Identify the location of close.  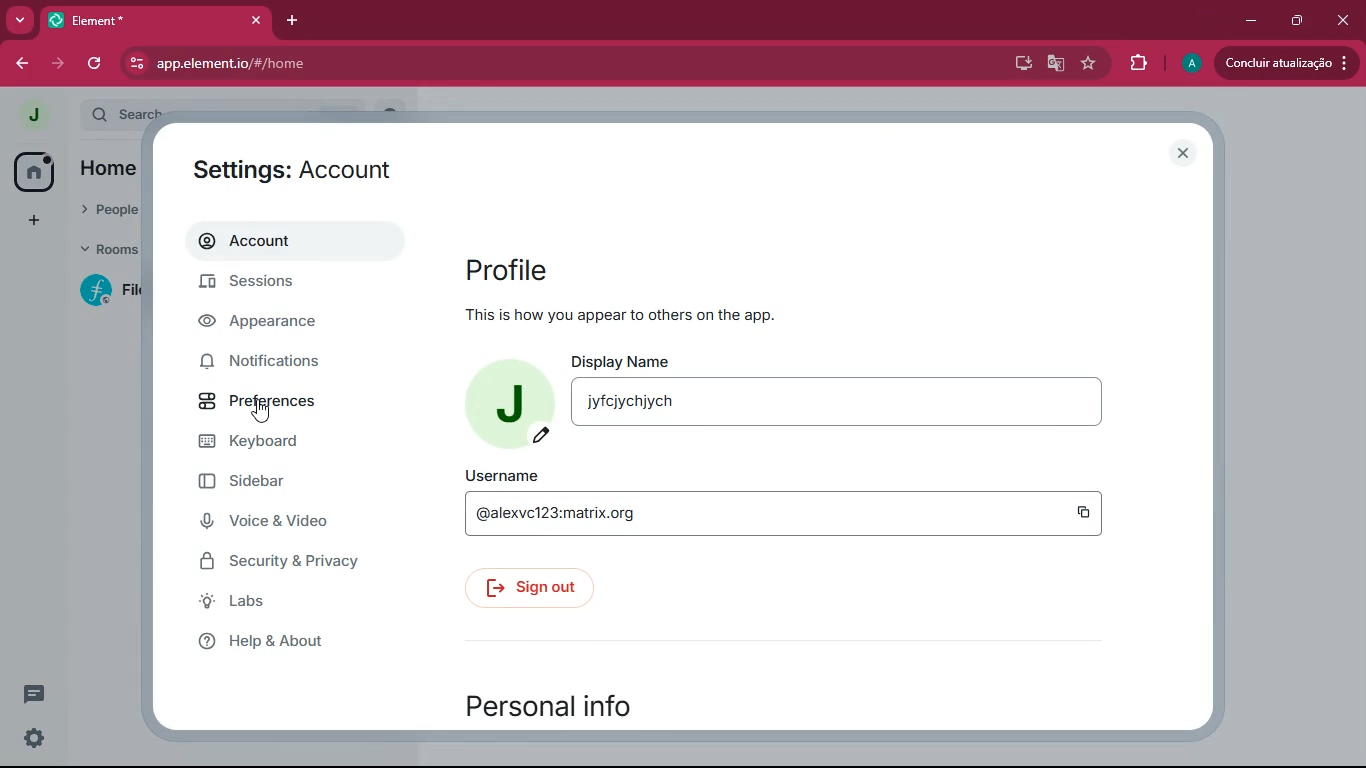
(1184, 153).